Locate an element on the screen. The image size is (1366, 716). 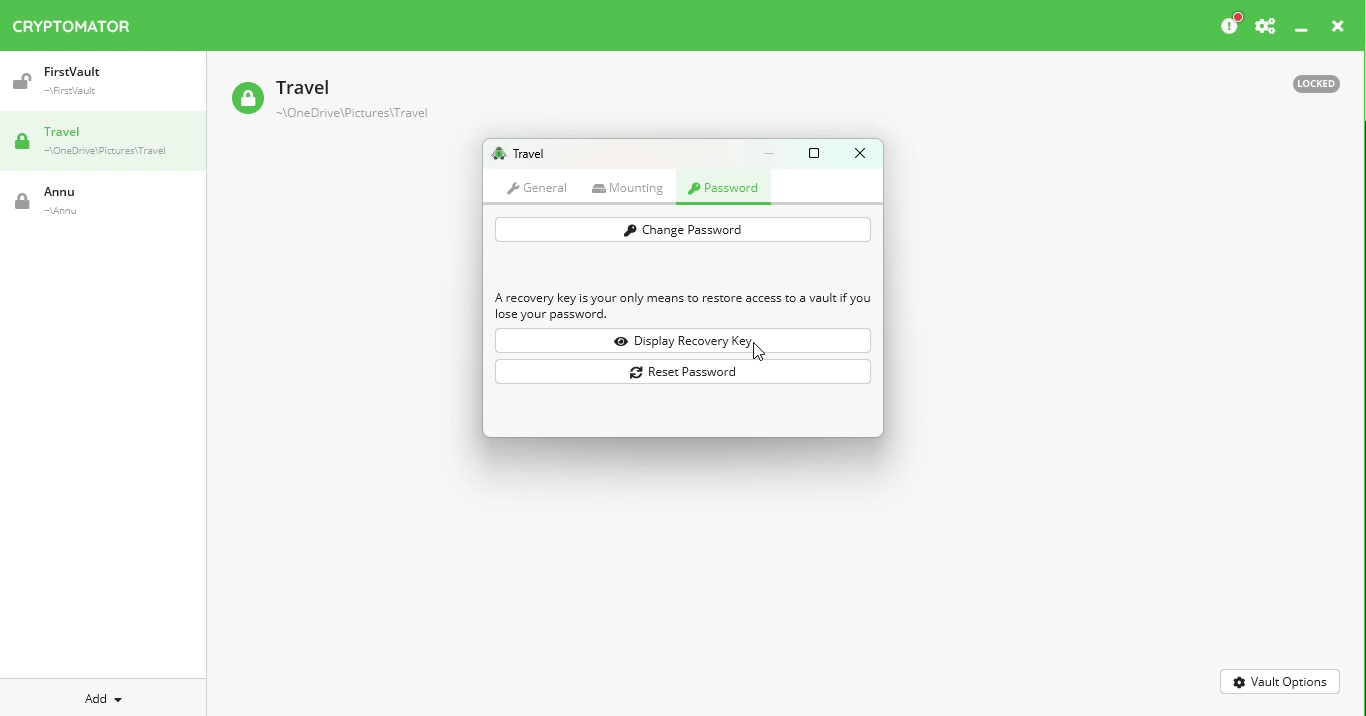
General is located at coordinates (537, 187).